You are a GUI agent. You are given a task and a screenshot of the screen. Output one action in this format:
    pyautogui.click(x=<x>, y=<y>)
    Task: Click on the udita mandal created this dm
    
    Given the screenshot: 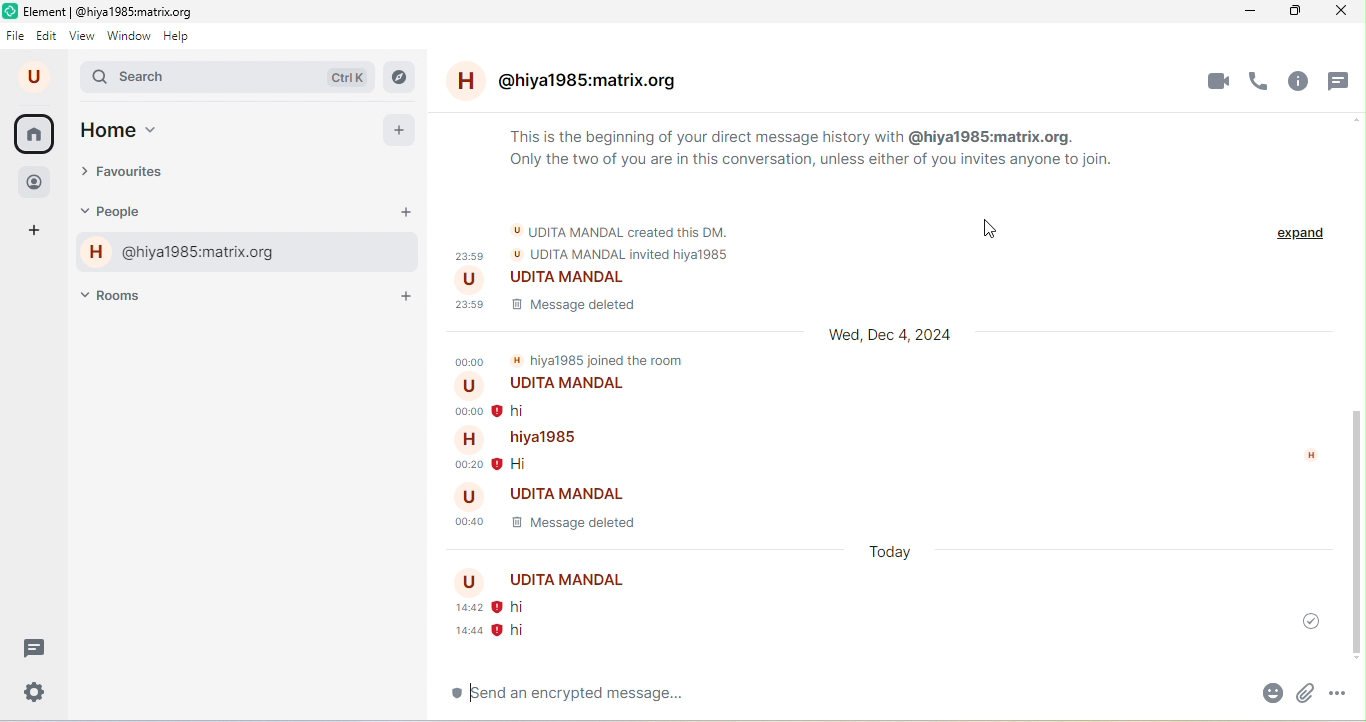 What is the action you would take?
    pyautogui.click(x=623, y=229)
    